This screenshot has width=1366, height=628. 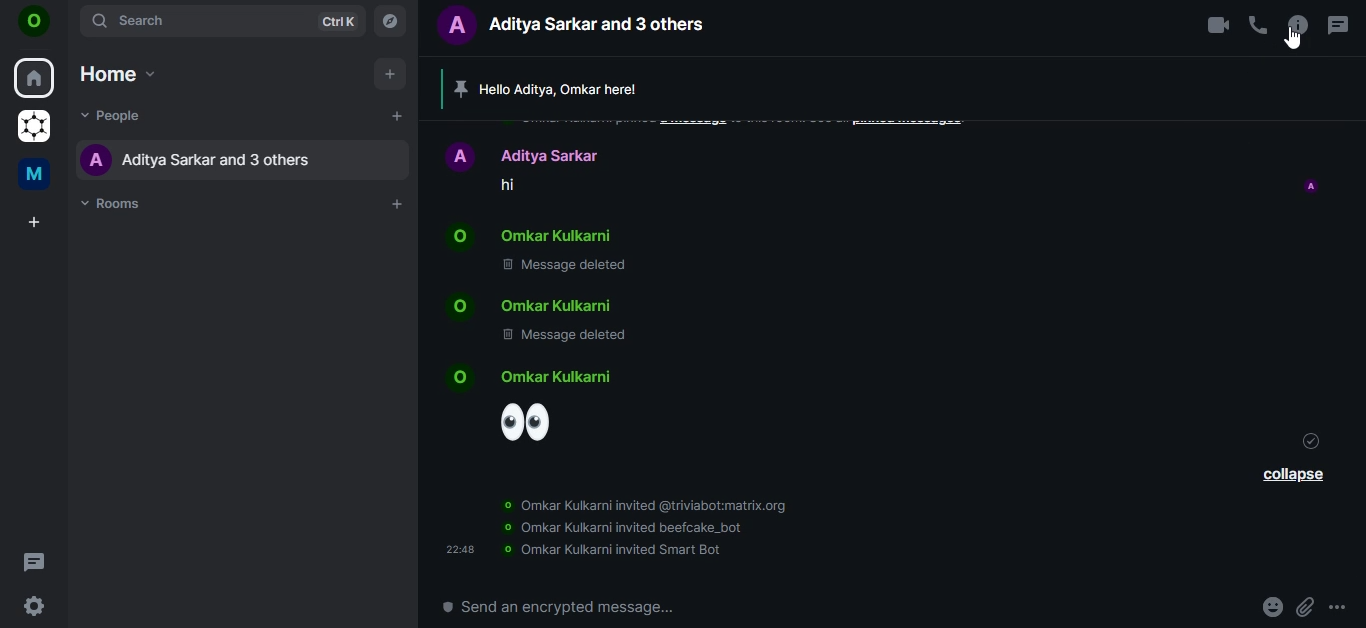 I want to click on send a encrypted message, so click(x=557, y=606).